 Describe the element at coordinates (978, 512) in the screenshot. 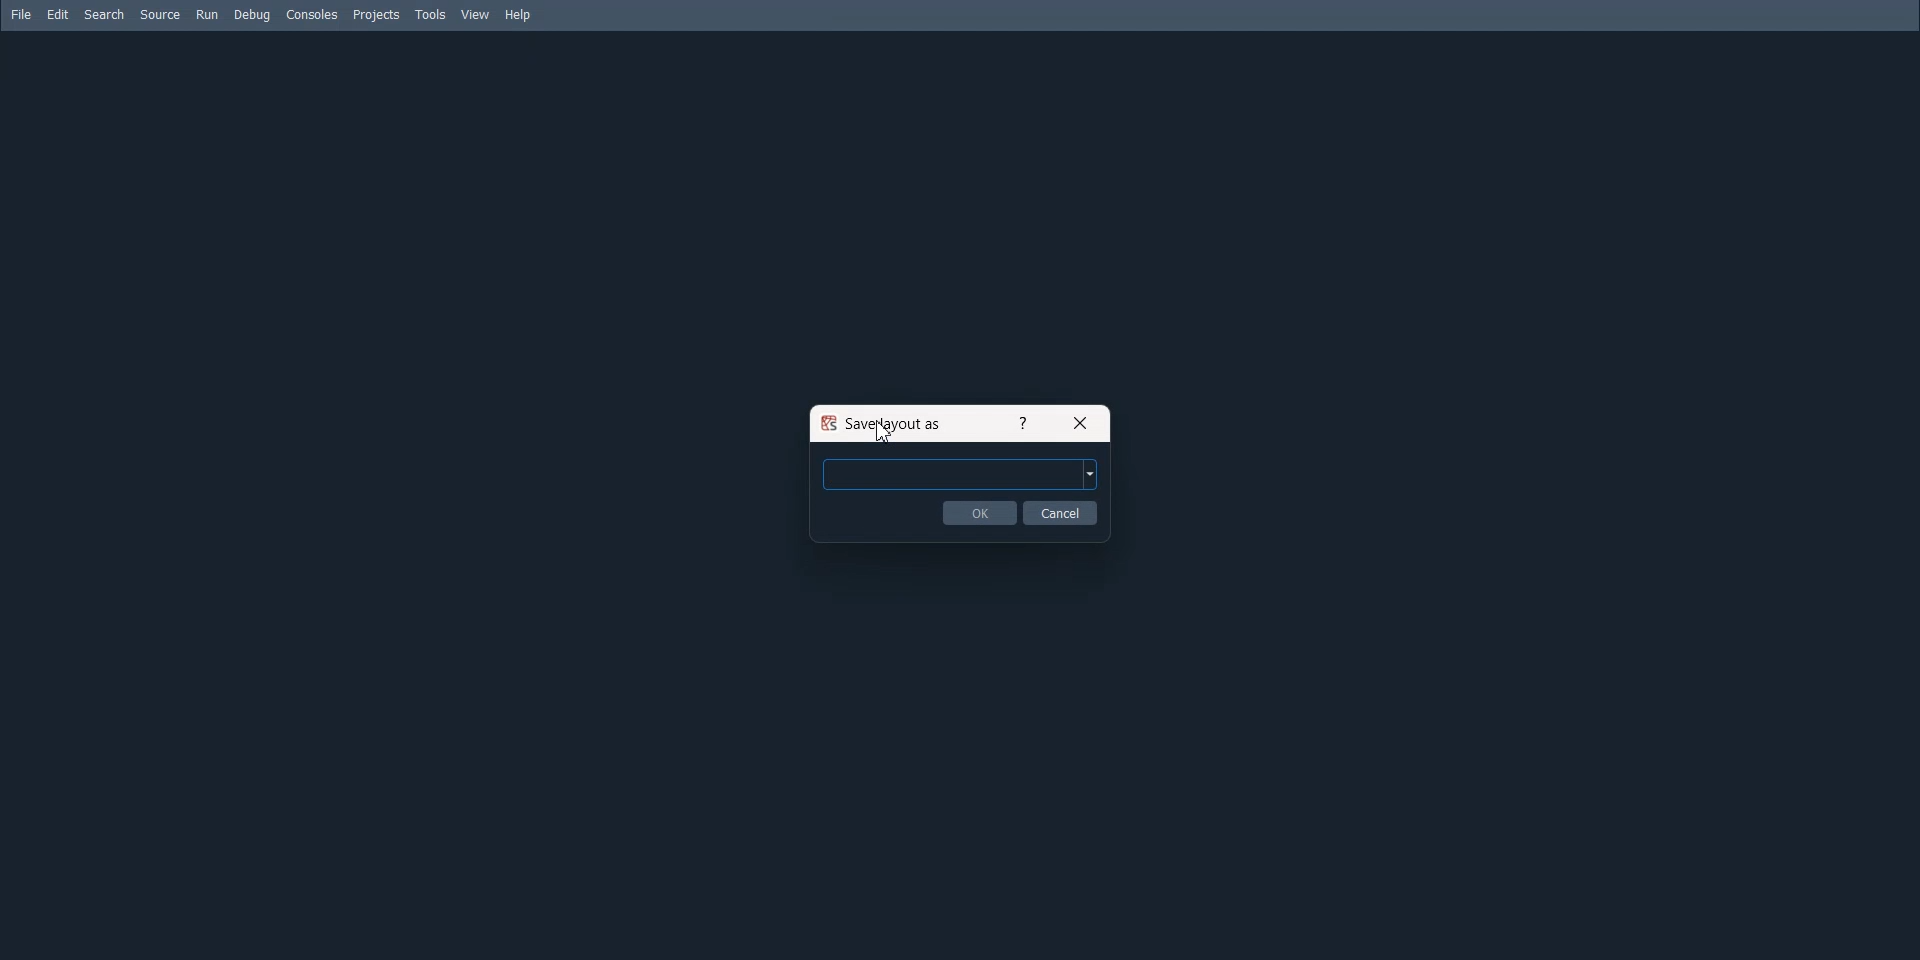

I see `OK` at that location.